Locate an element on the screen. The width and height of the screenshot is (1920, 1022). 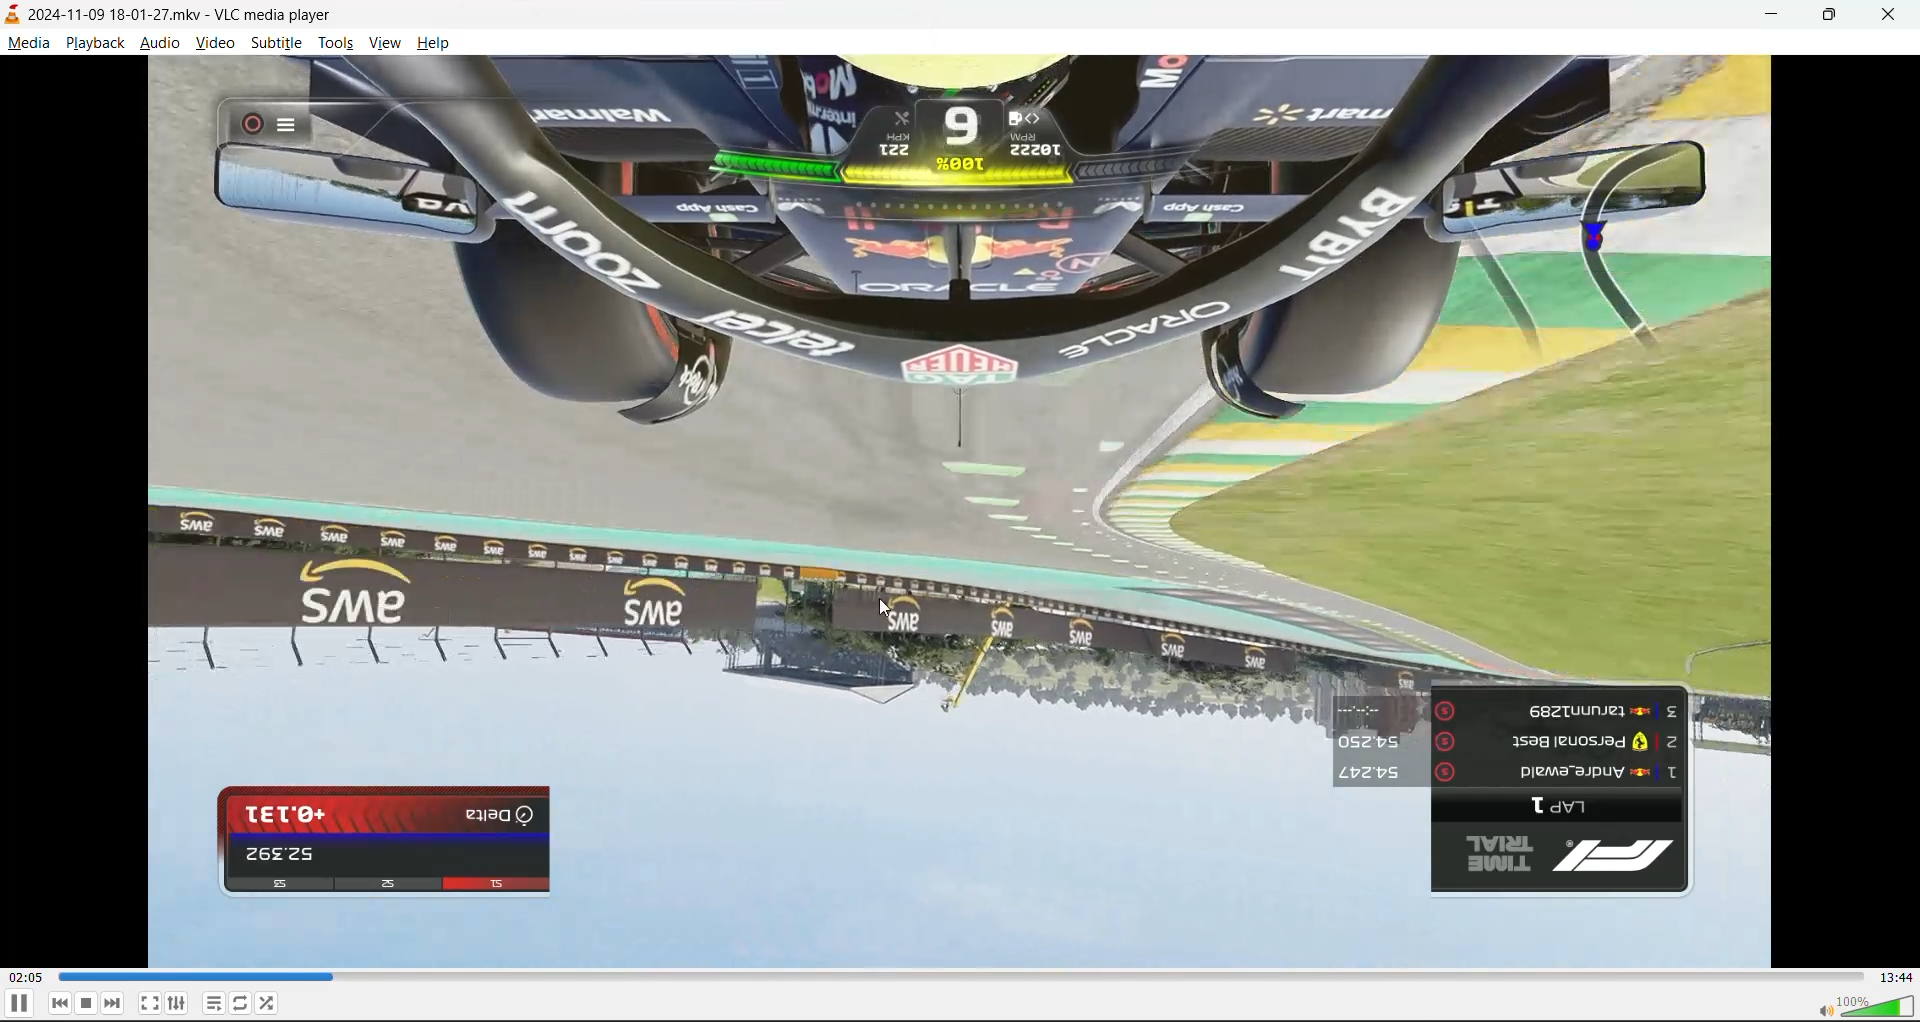
total track time is located at coordinates (1897, 977).